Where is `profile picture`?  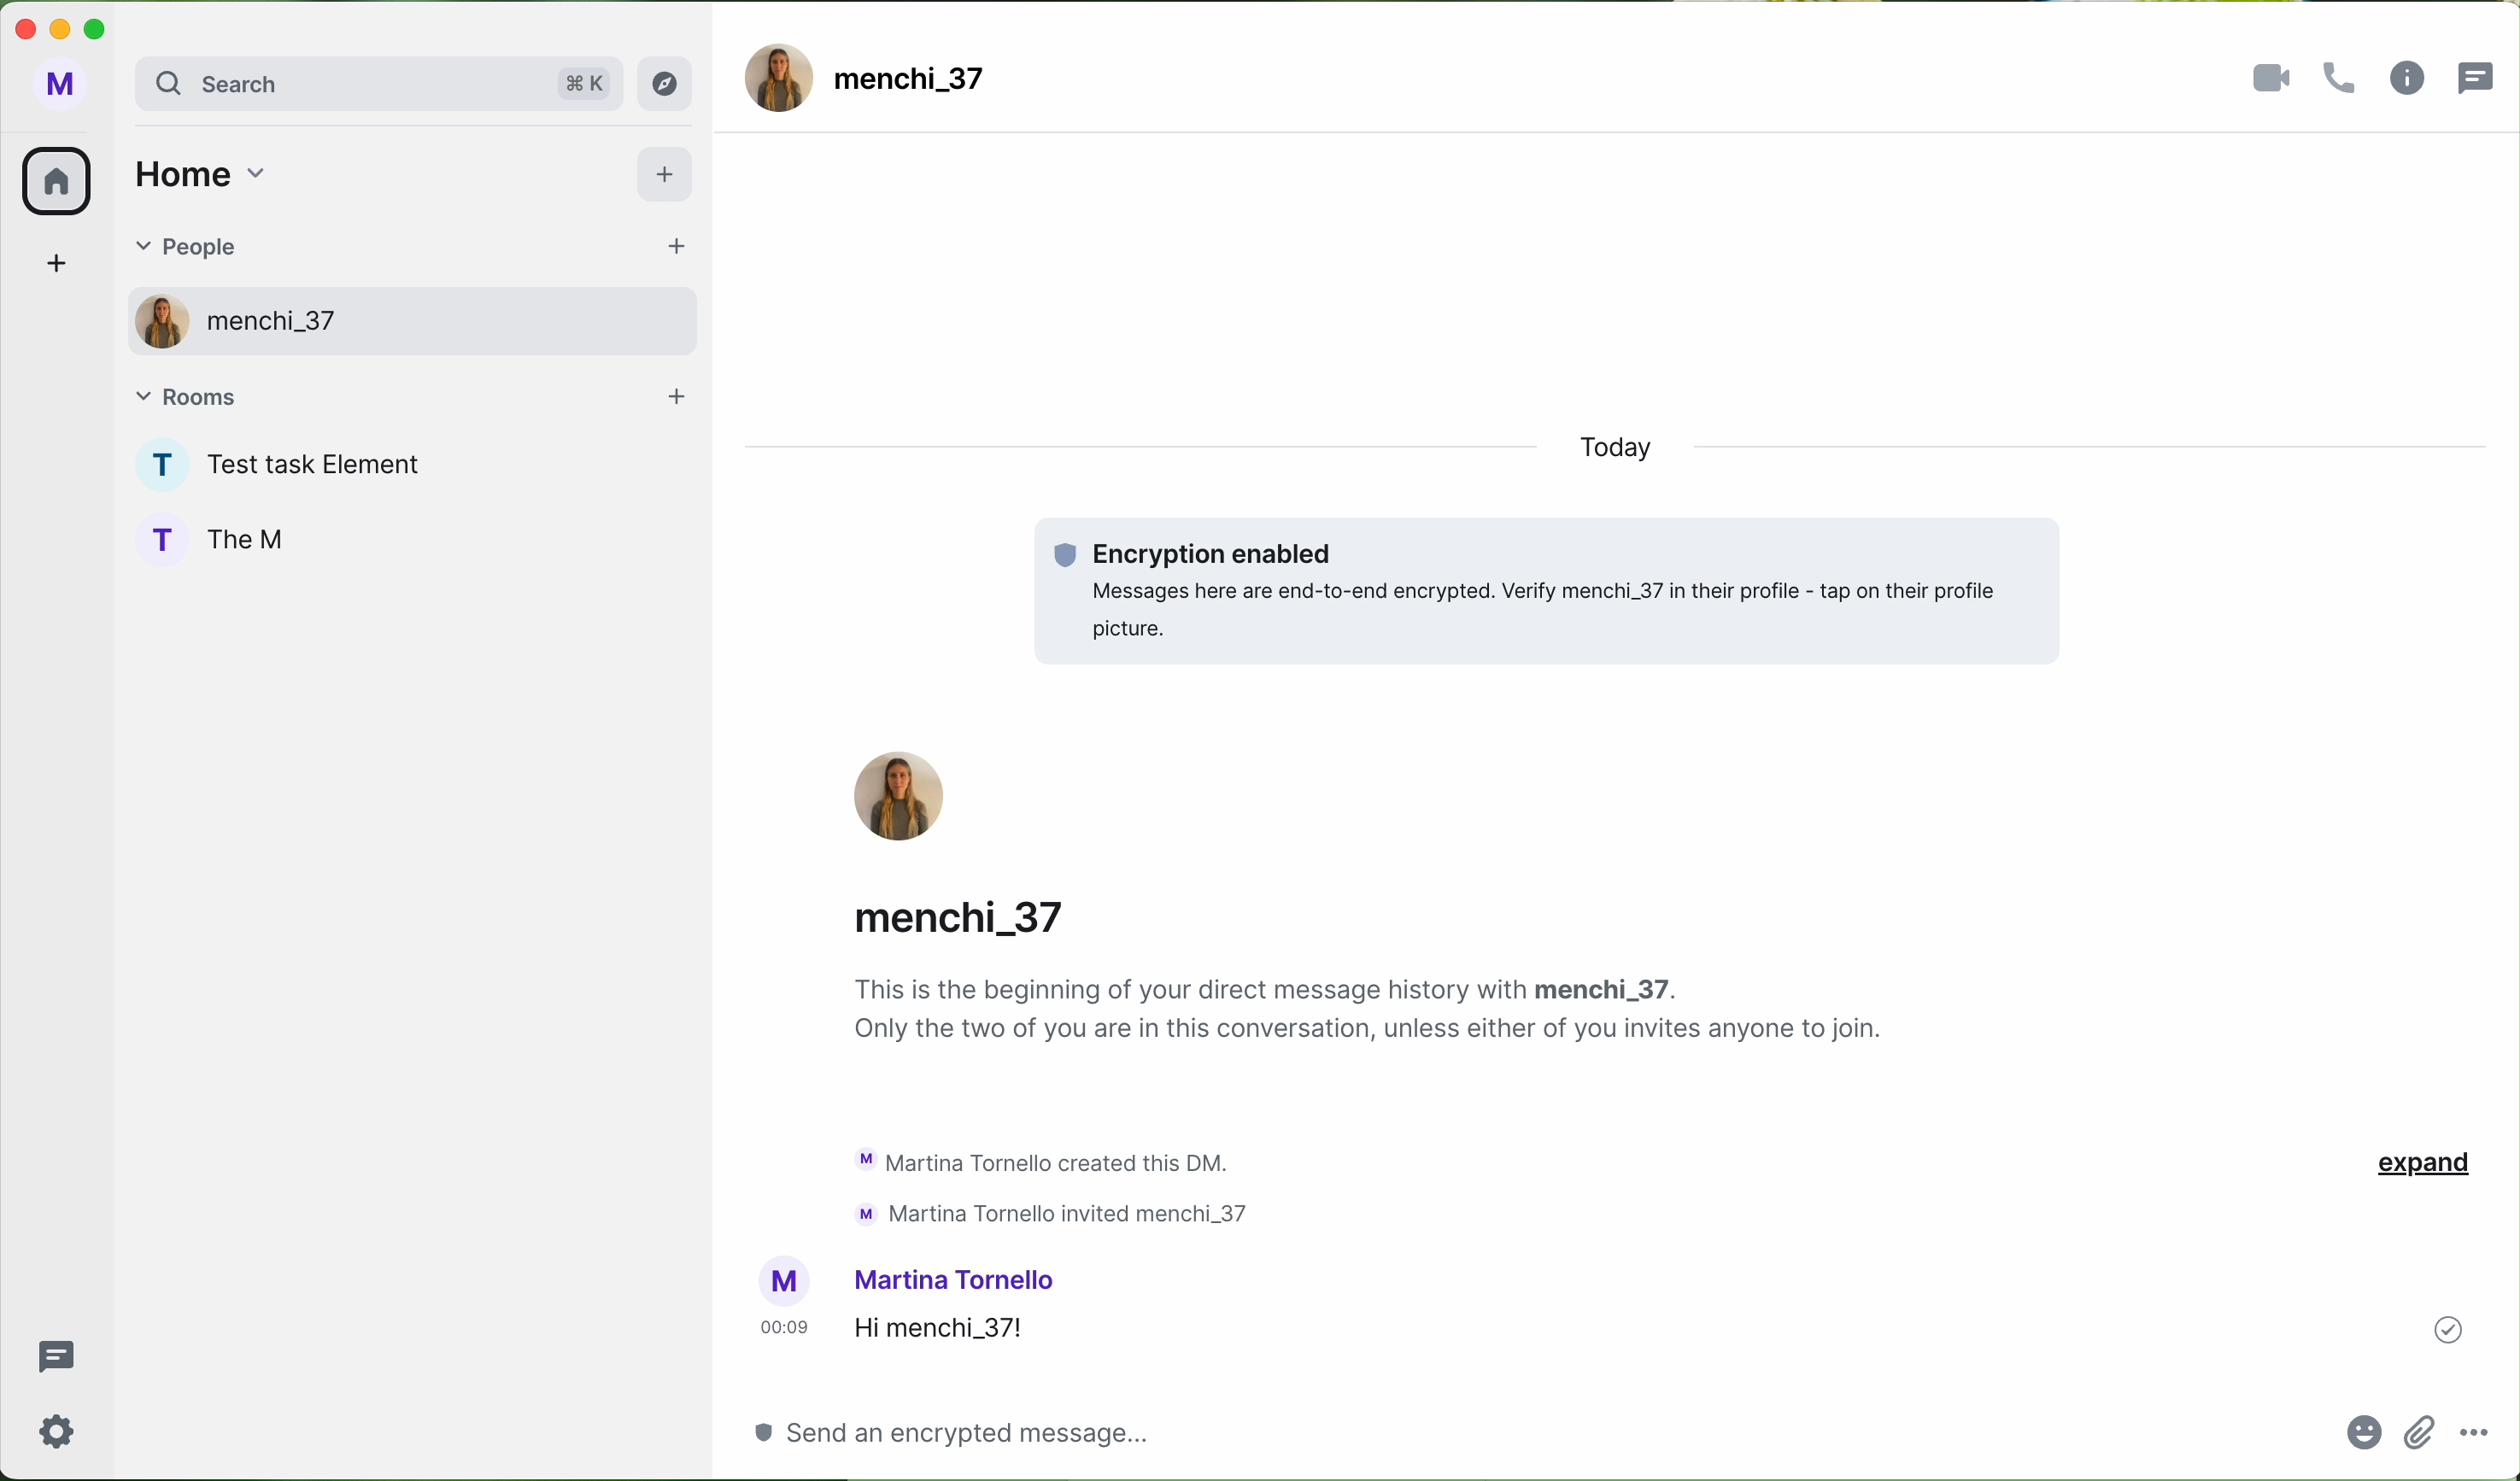 profile picture is located at coordinates (785, 1282).